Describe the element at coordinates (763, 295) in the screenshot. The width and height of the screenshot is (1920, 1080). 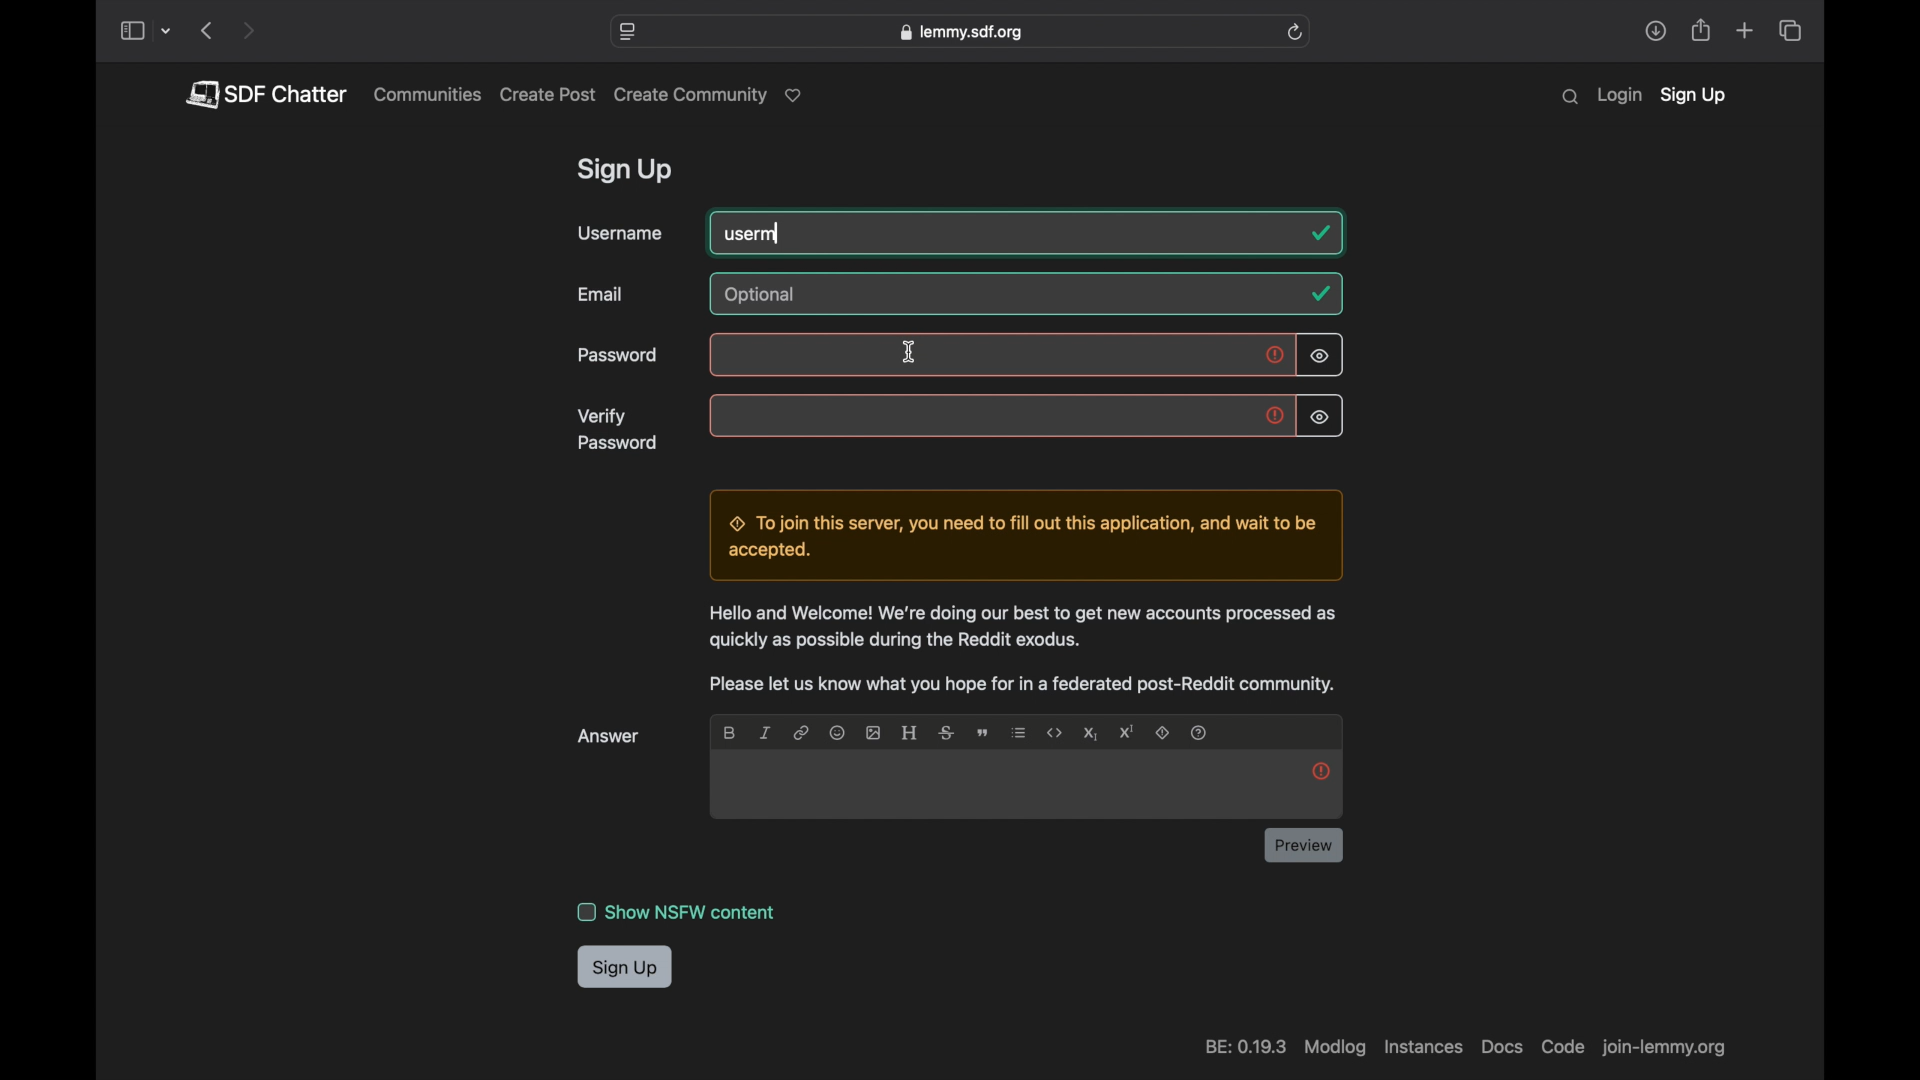
I see `optional` at that location.